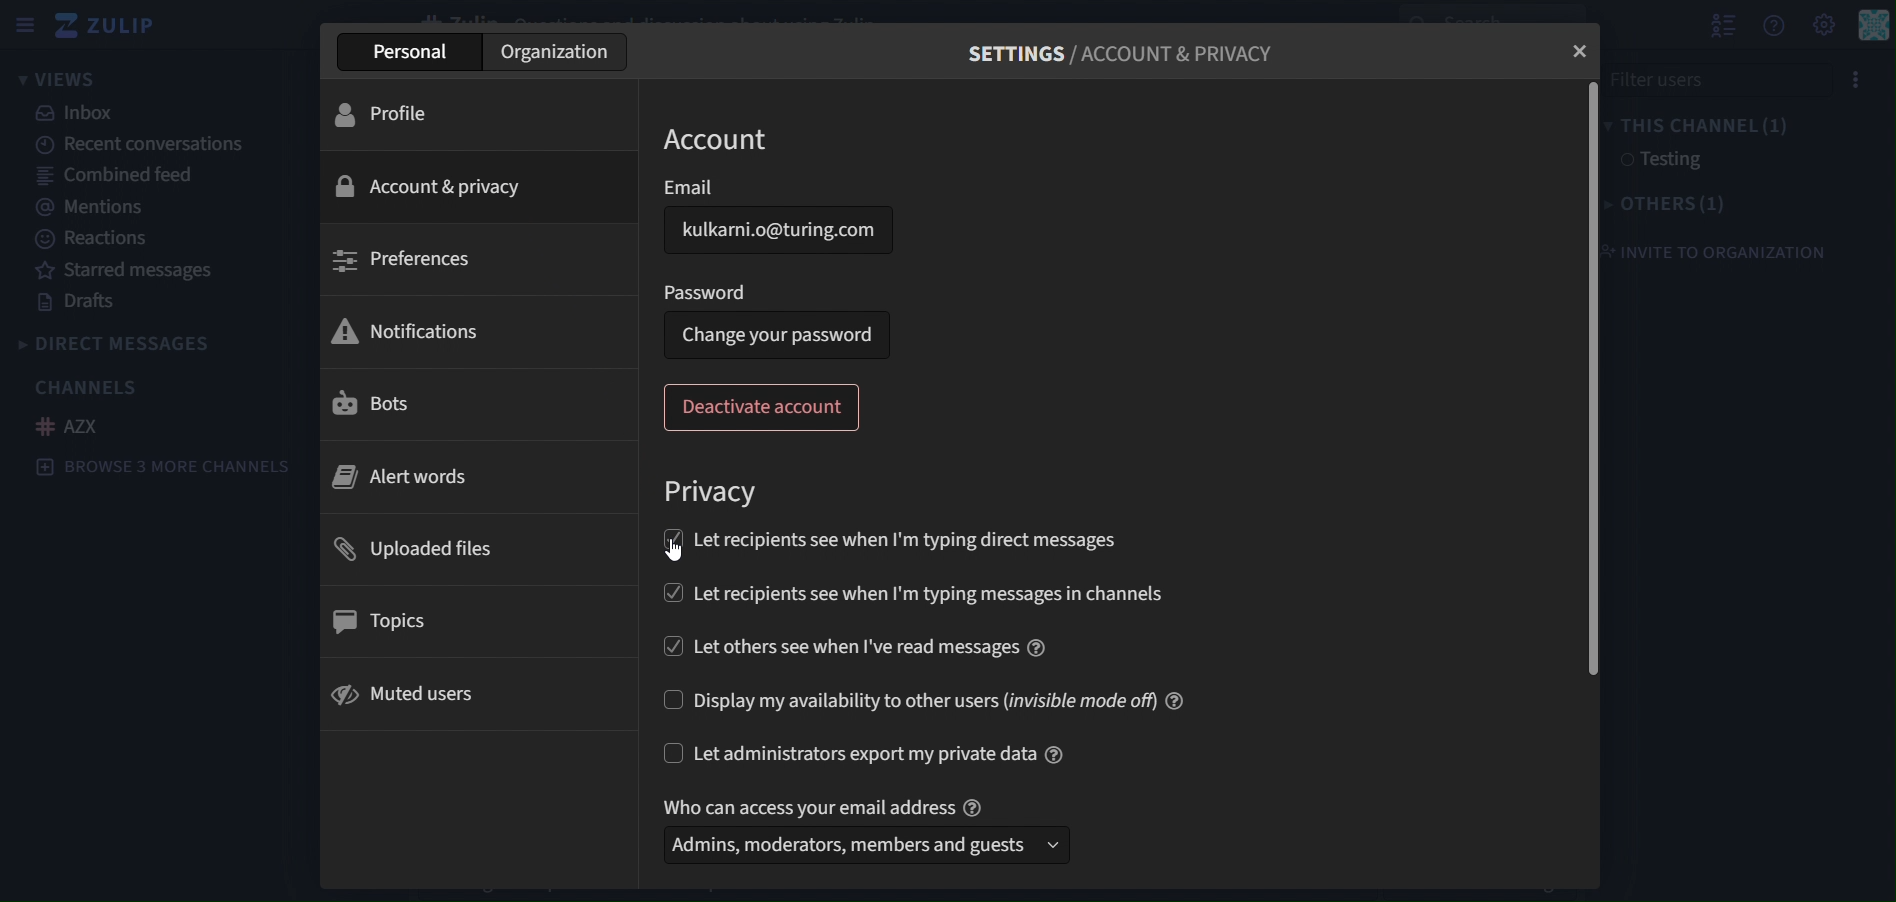 The width and height of the screenshot is (1896, 902). What do you see at coordinates (383, 404) in the screenshot?
I see `bots` at bounding box center [383, 404].